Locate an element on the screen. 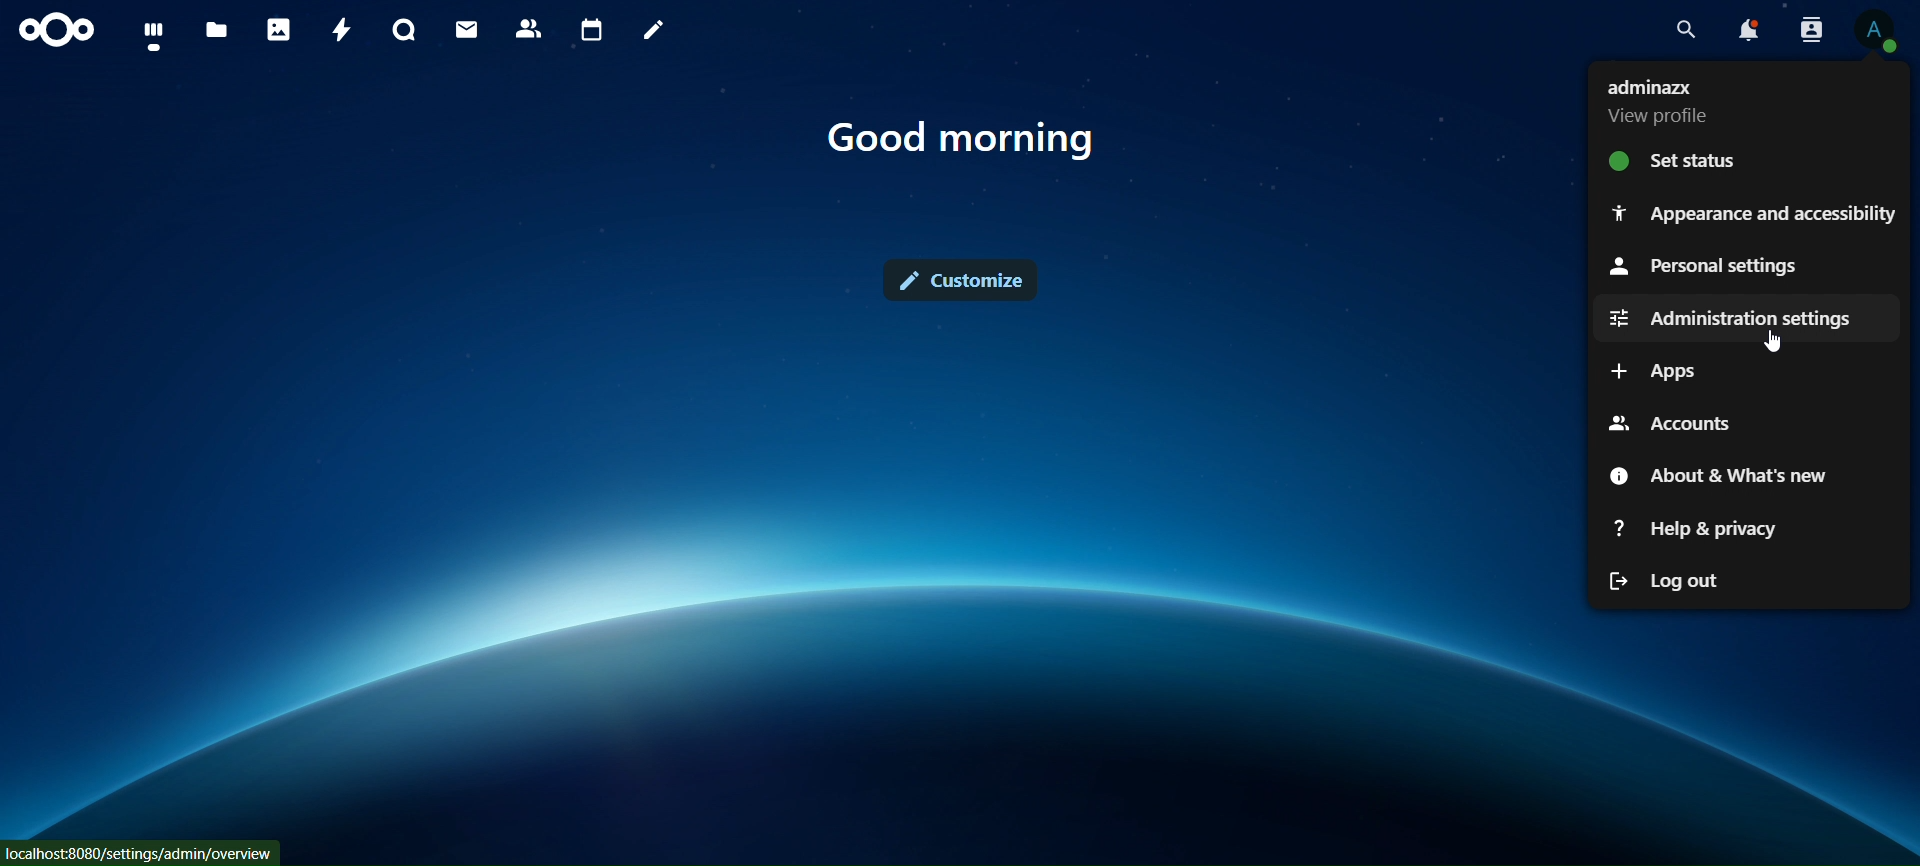 The image size is (1920, 866). search contacts is located at coordinates (1812, 28).